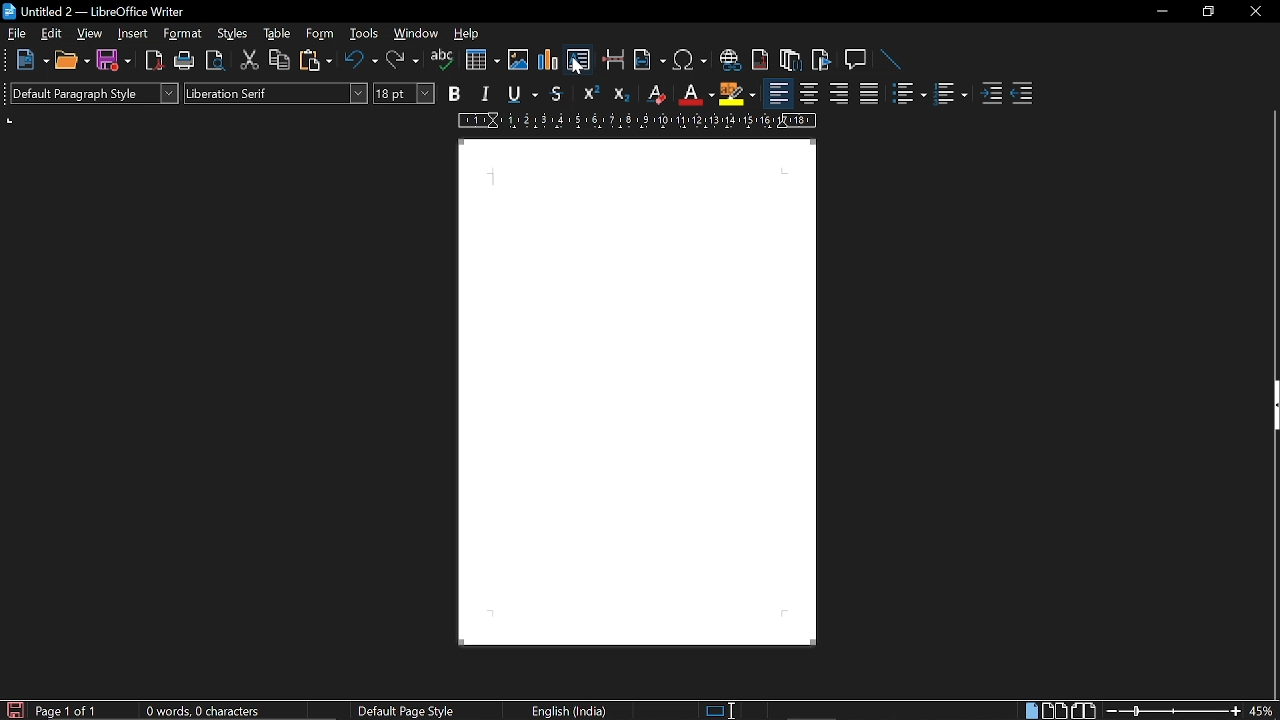 This screenshot has width=1280, height=720. What do you see at coordinates (809, 95) in the screenshot?
I see `align center` at bounding box center [809, 95].